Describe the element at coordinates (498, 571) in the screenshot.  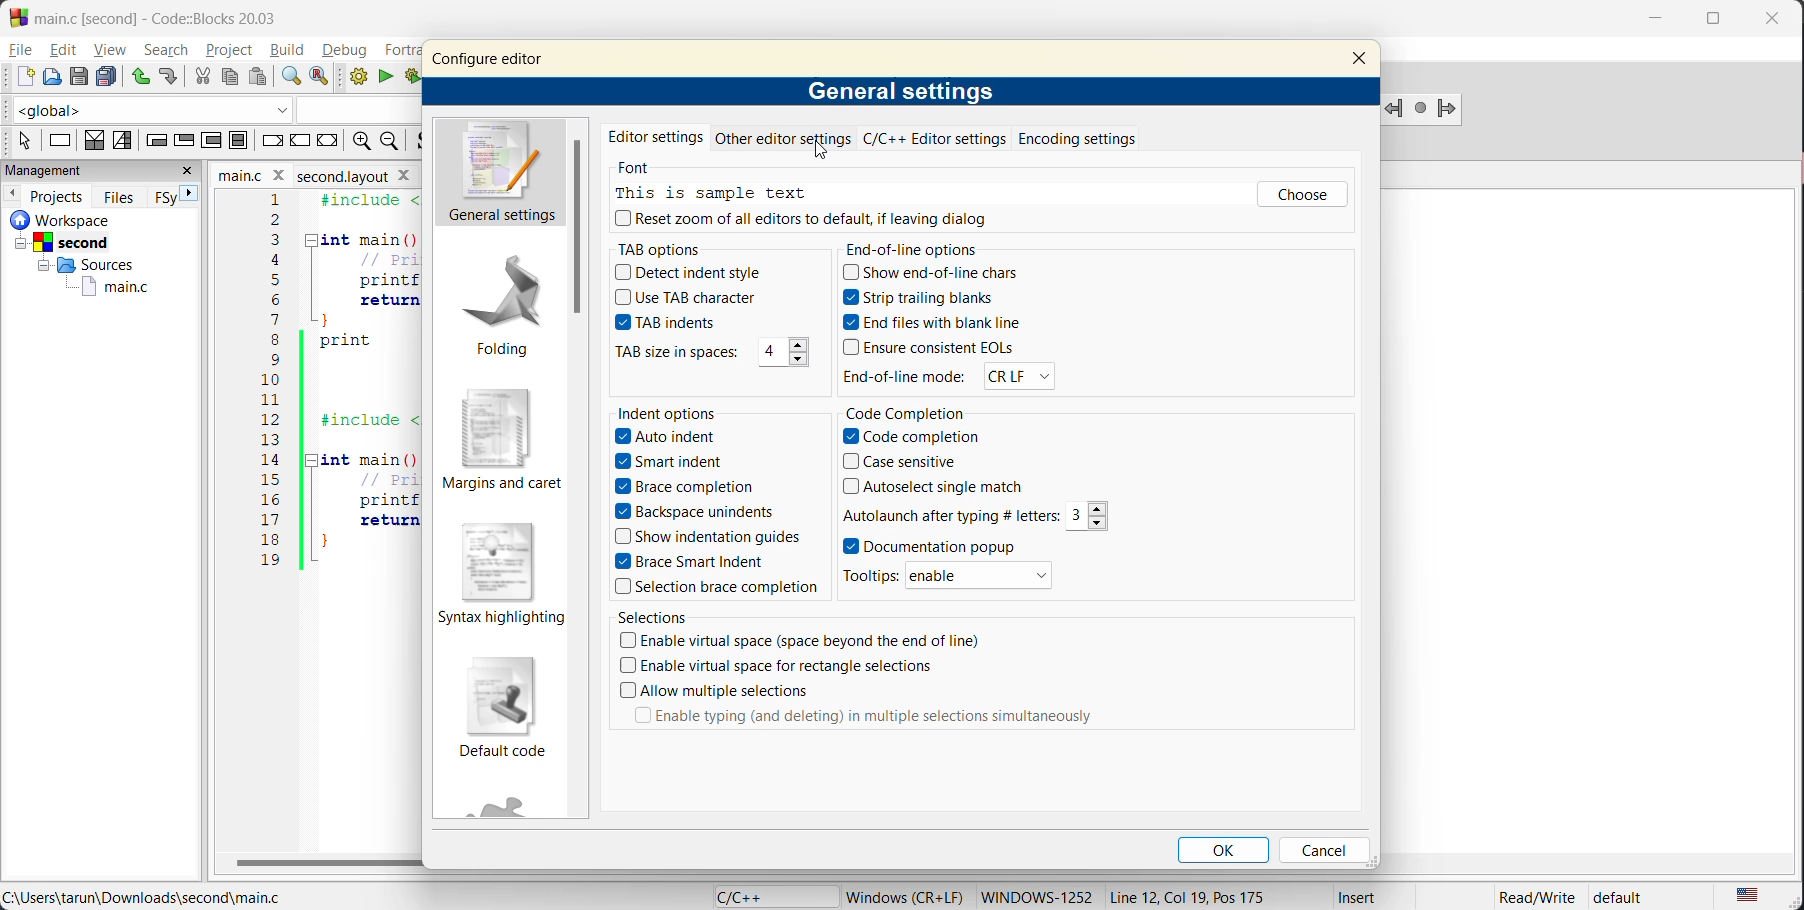
I see `syntax highlighting` at that location.